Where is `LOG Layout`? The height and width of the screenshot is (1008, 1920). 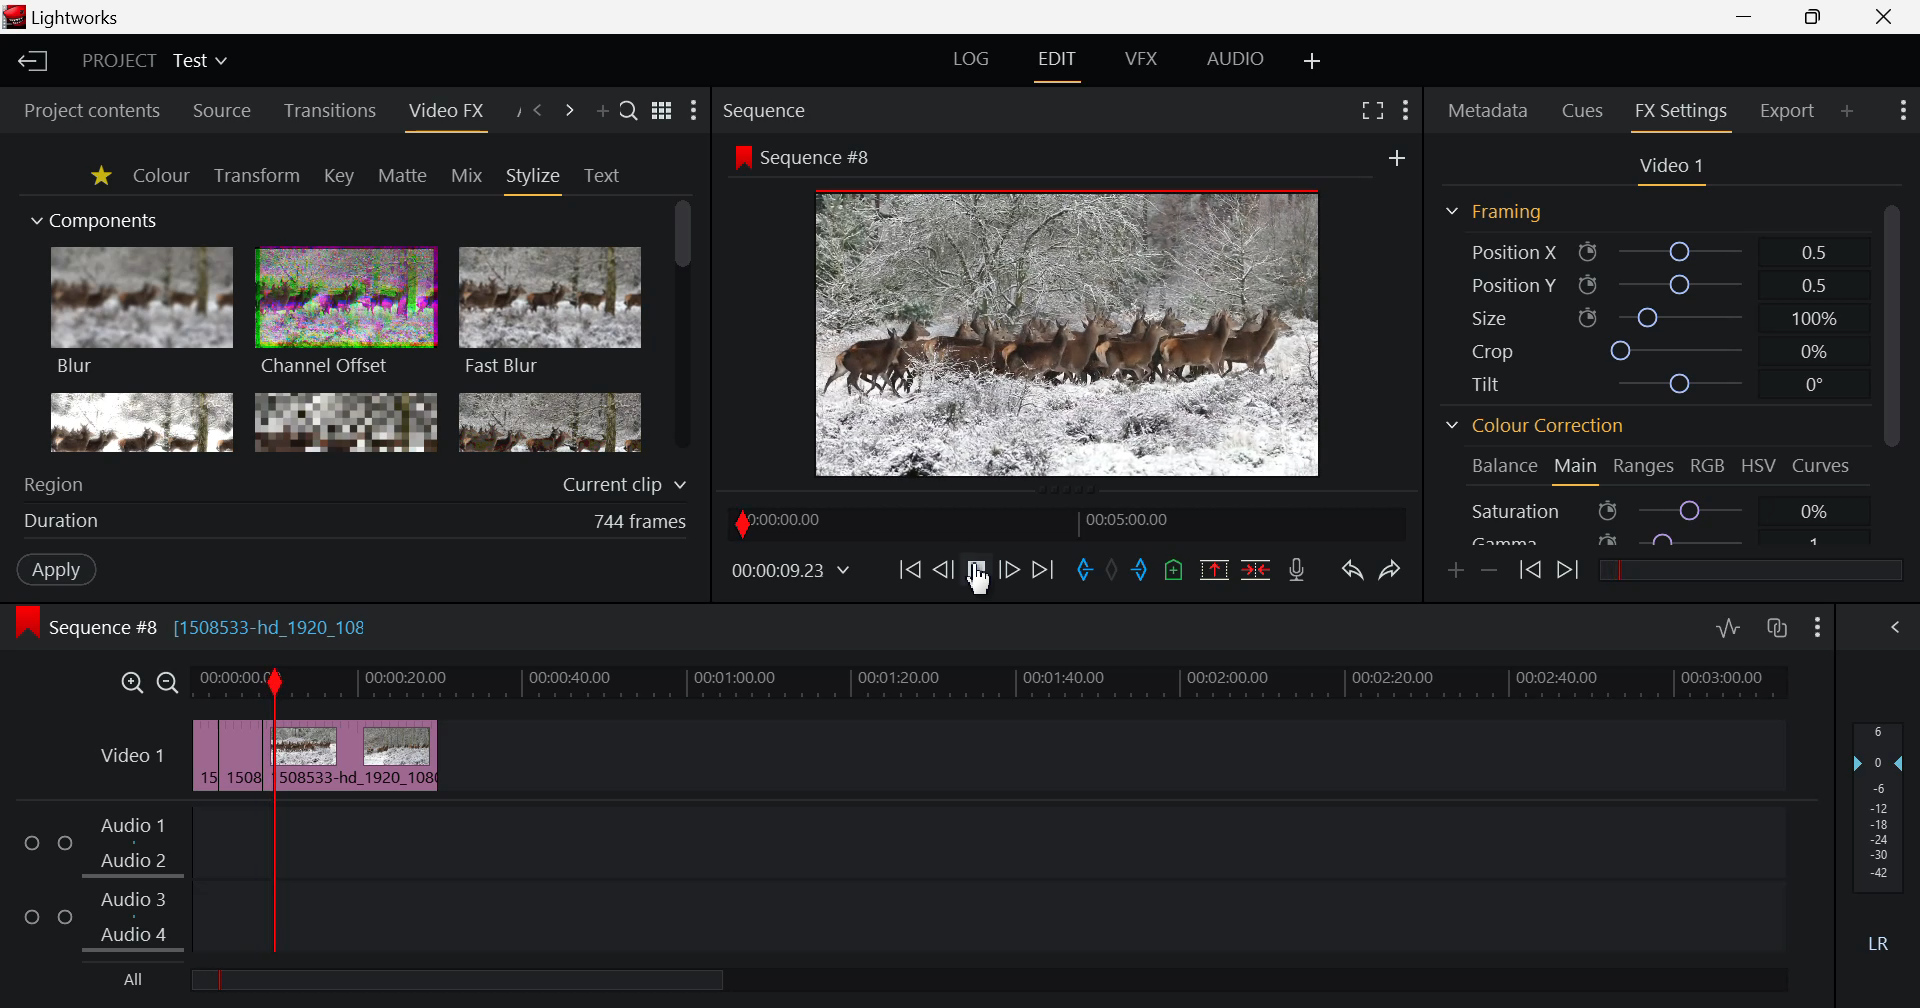
LOG Layout is located at coordinates (972, 60).